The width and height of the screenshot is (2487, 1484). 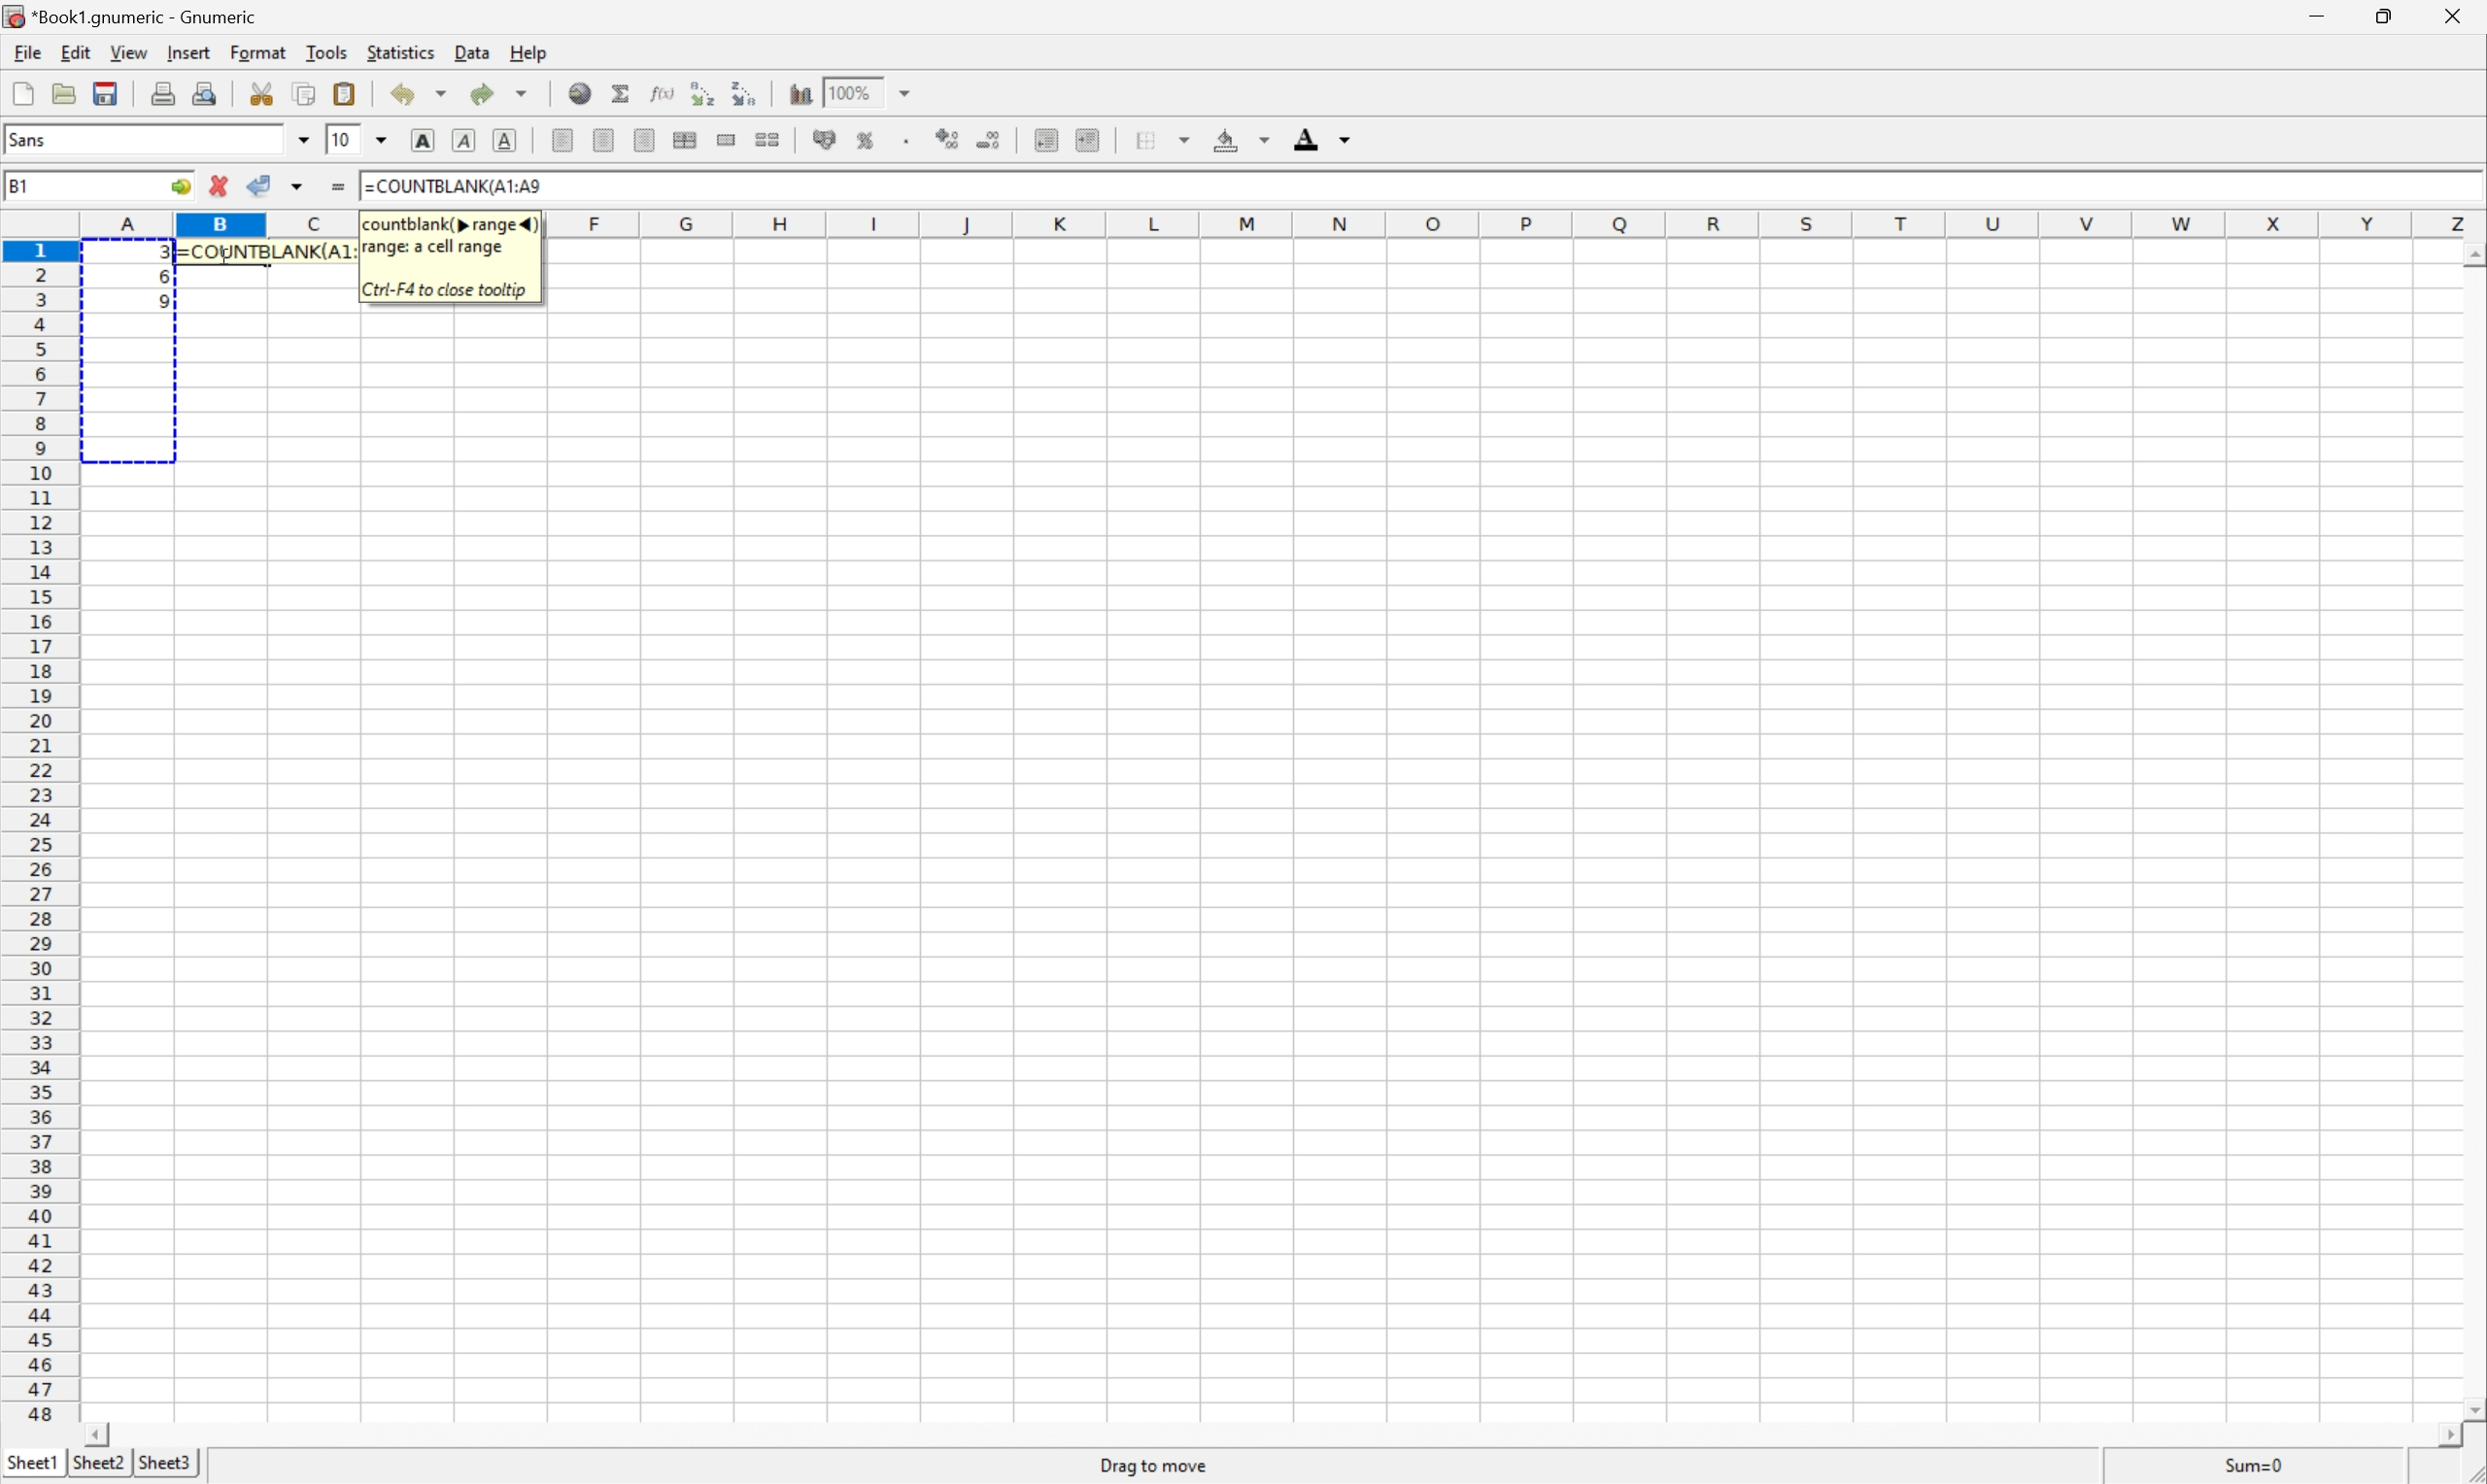 I want to click on *Book1.gnumeric - Gnumeric, so click(x=135, y=18).